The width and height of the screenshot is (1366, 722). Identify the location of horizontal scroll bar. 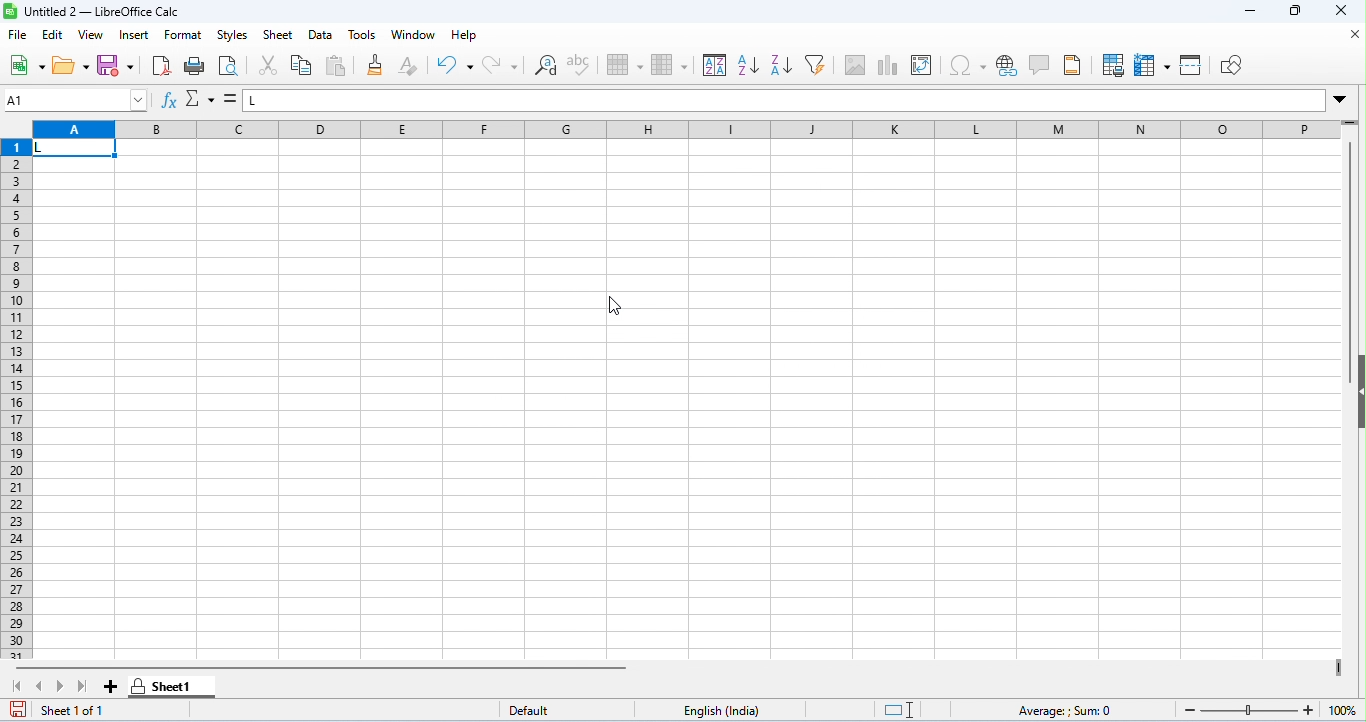
(326, 668).